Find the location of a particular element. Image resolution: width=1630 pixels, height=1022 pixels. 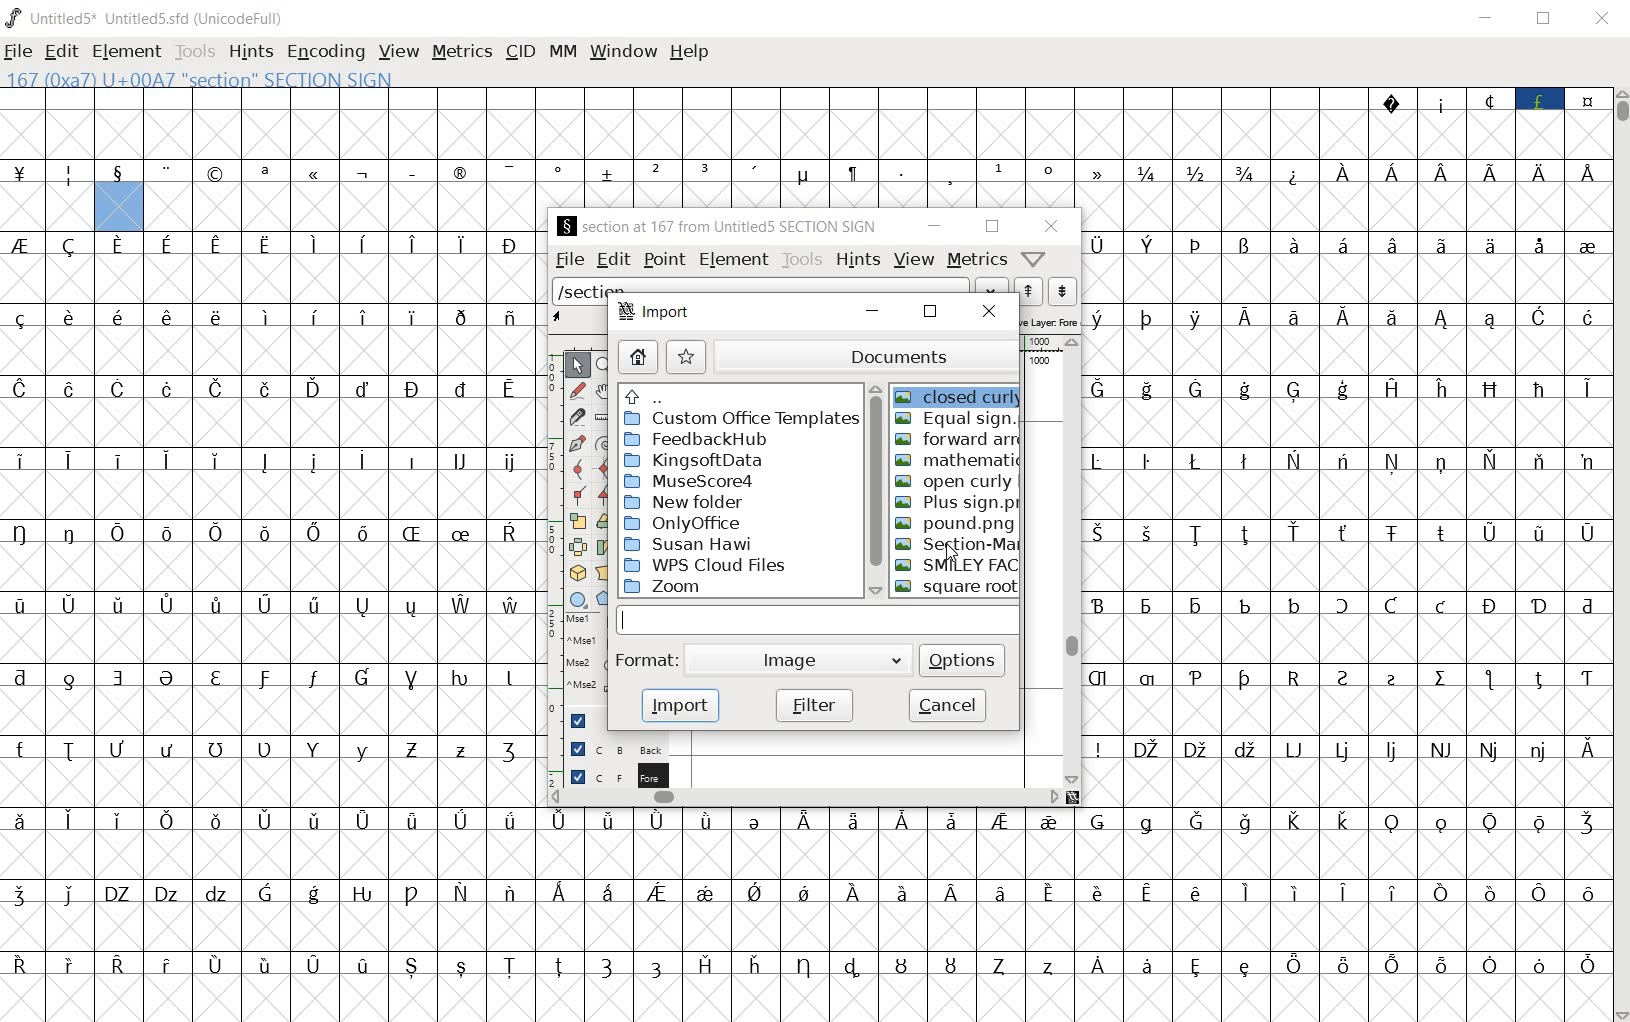

MATHEMATIC.. is located at coordinates (960, 461).